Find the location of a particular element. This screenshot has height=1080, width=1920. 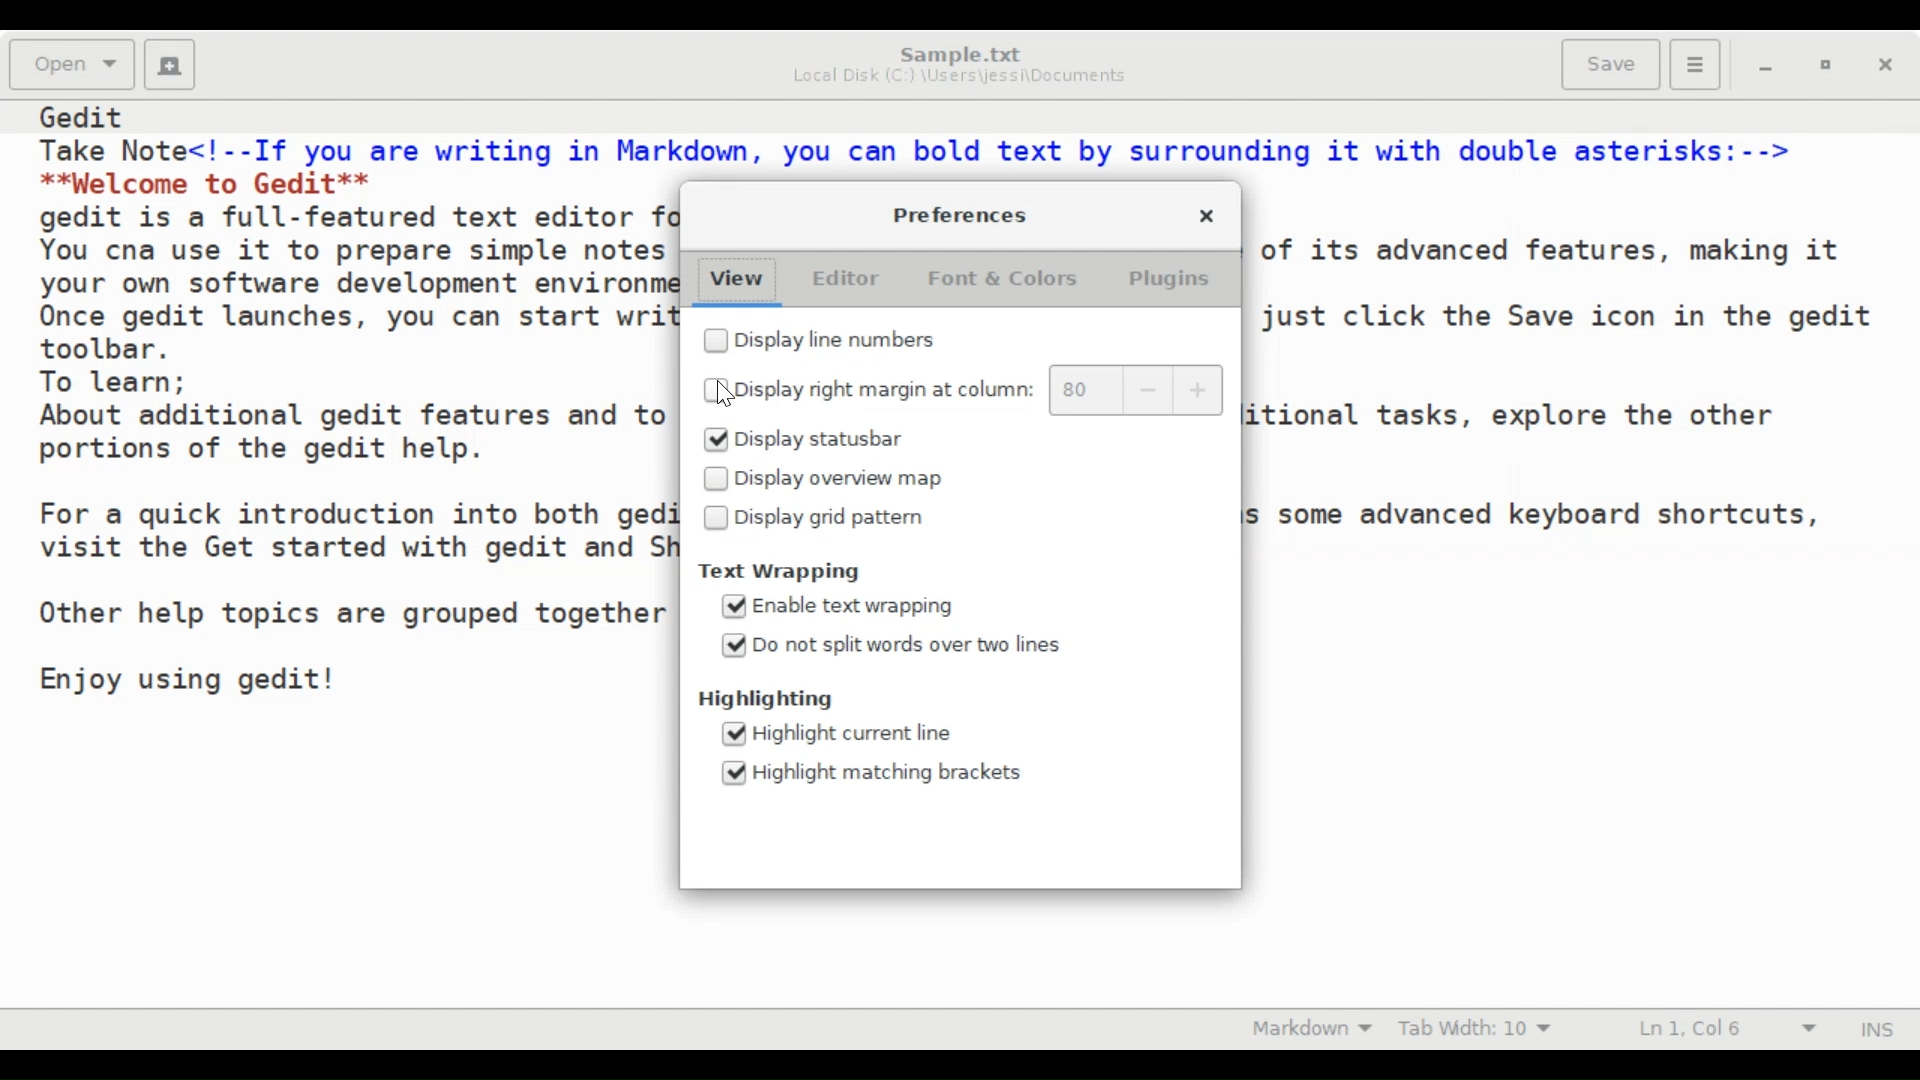

Highlight mode: Markdown is located at coordinates (1312, 1028).